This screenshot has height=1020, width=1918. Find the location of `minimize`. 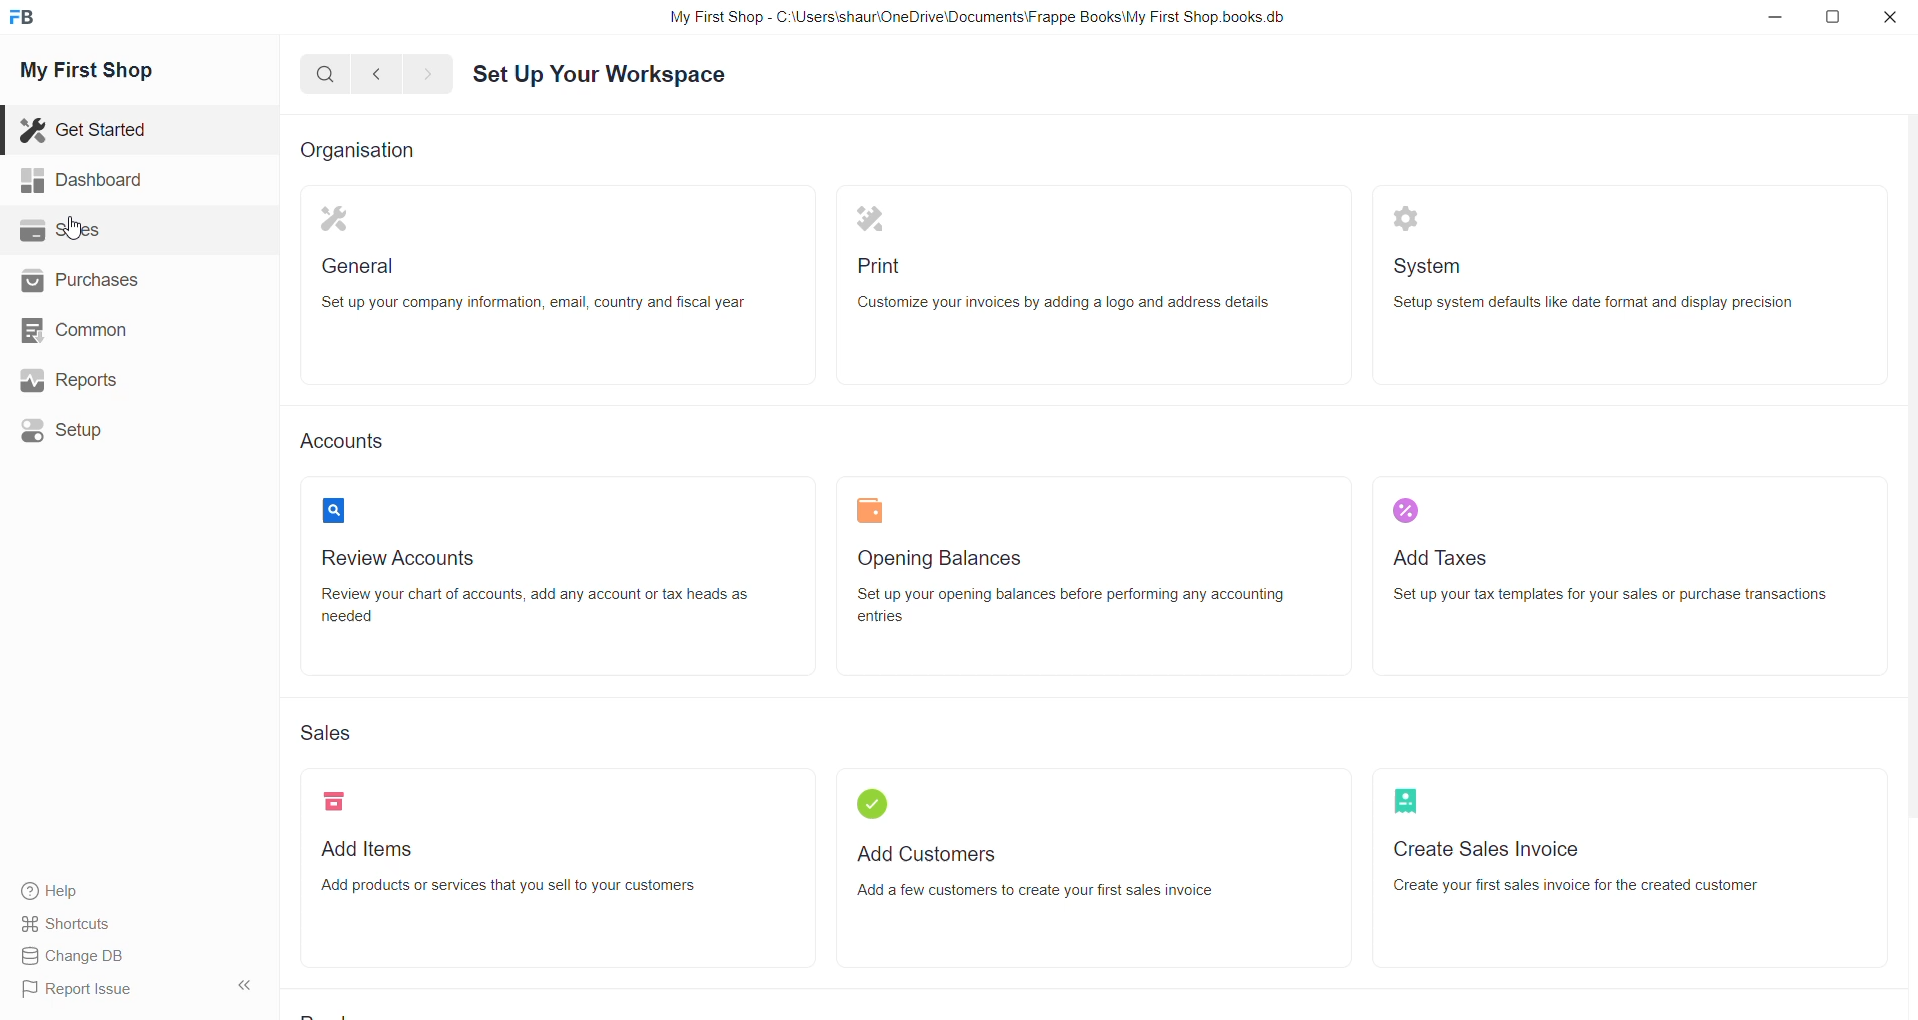

minimize is located at coordinates (1783, 25).